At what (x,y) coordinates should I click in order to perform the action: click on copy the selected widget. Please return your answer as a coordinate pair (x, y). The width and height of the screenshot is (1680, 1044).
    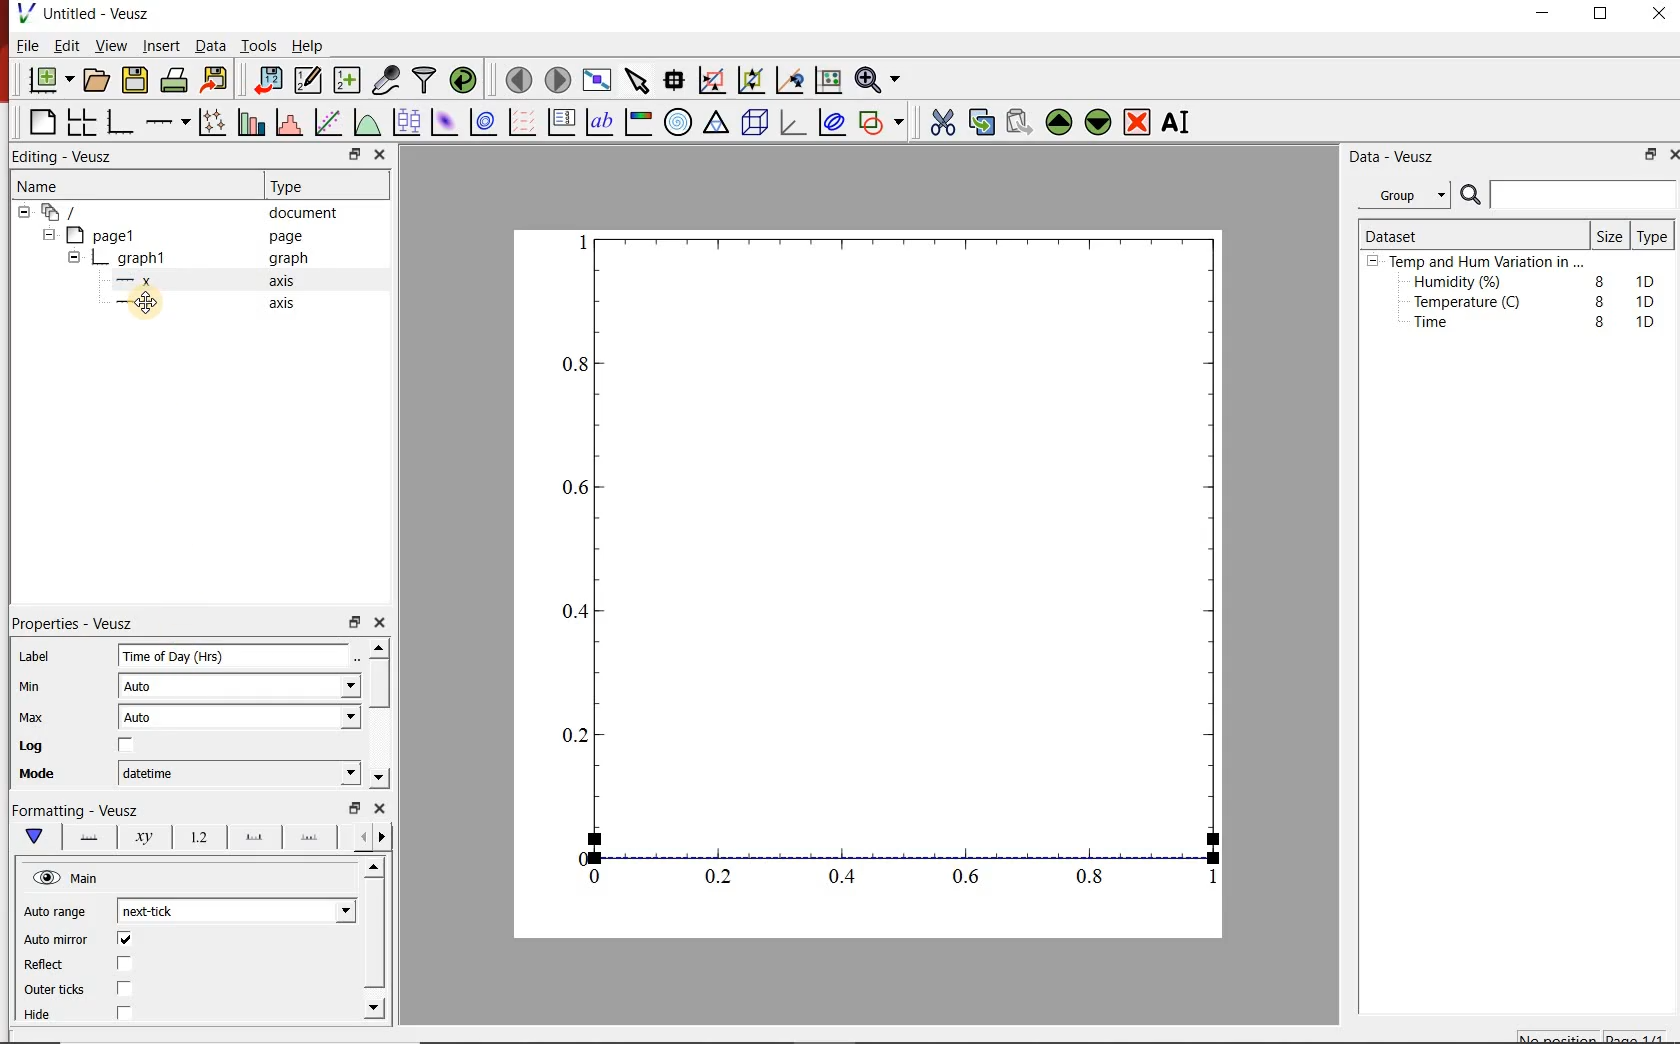
    Looking at the image, I should click on (981, 122).